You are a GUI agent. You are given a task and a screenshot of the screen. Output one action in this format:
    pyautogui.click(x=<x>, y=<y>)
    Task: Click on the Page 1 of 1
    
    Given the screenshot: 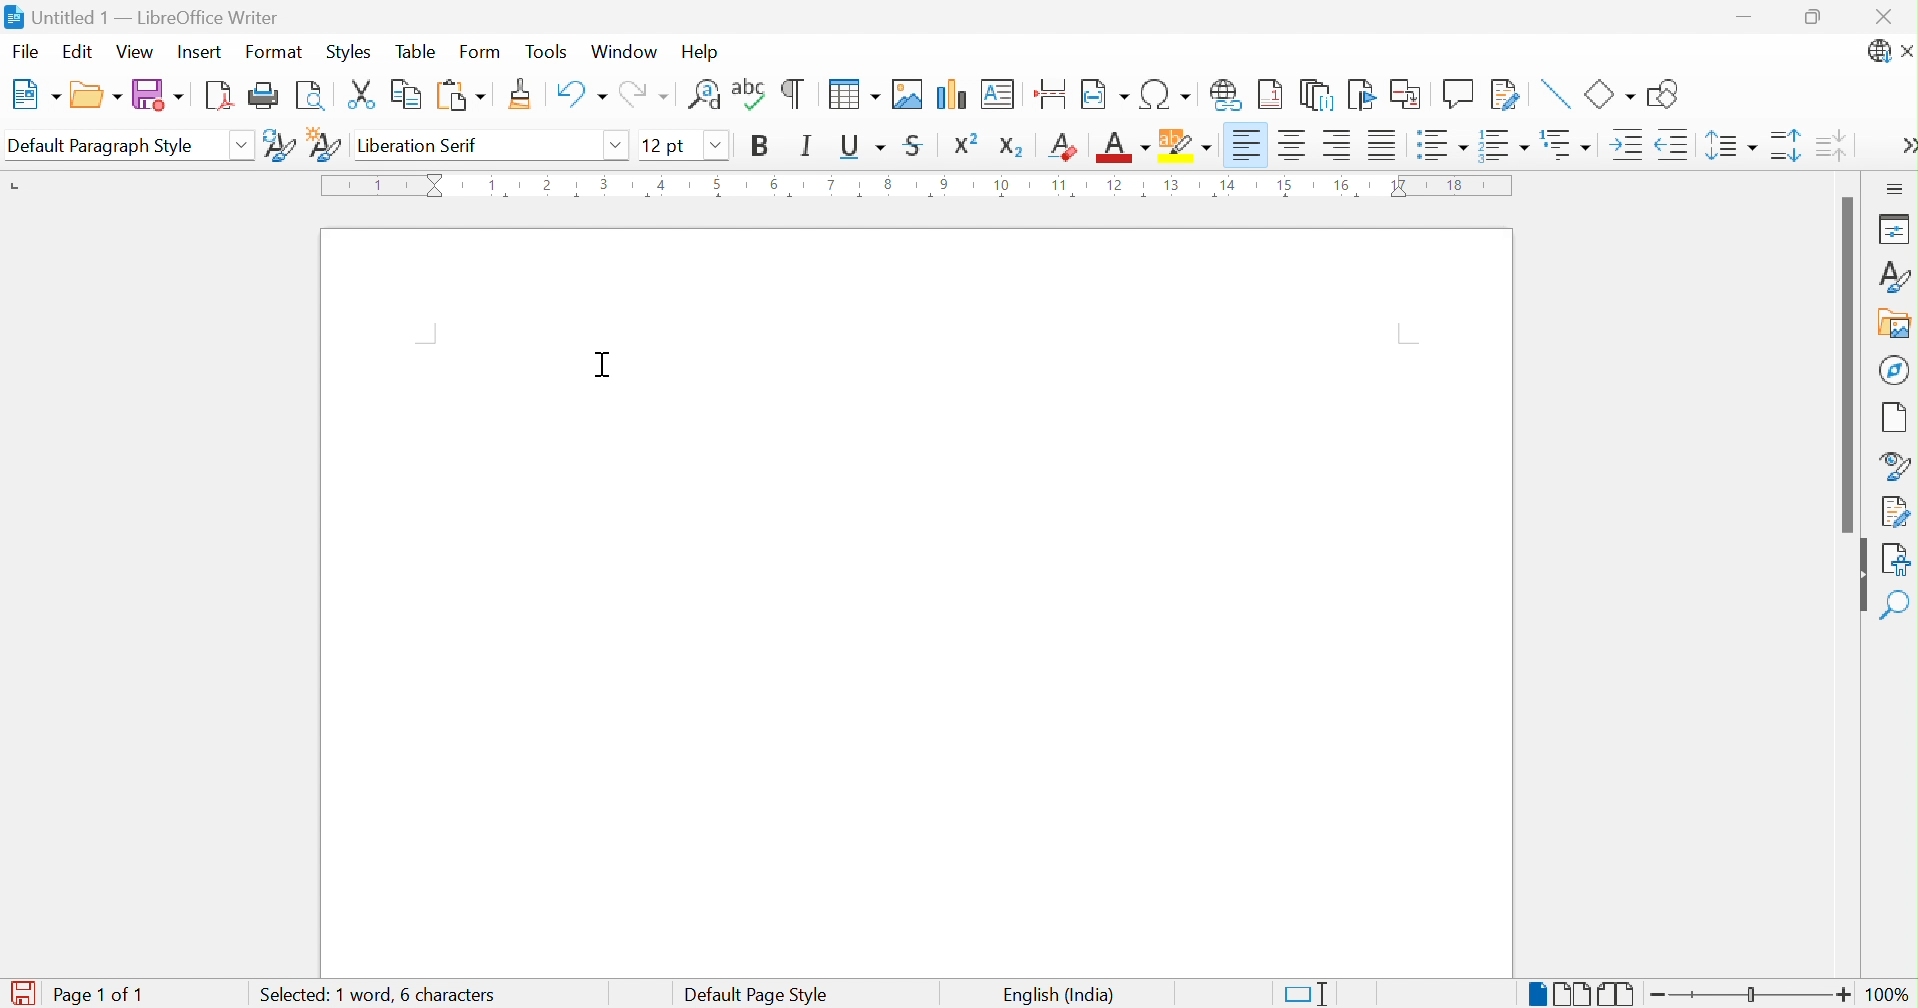 What is the action you would take?
    pyautogui.click(x=96, y=994)
    